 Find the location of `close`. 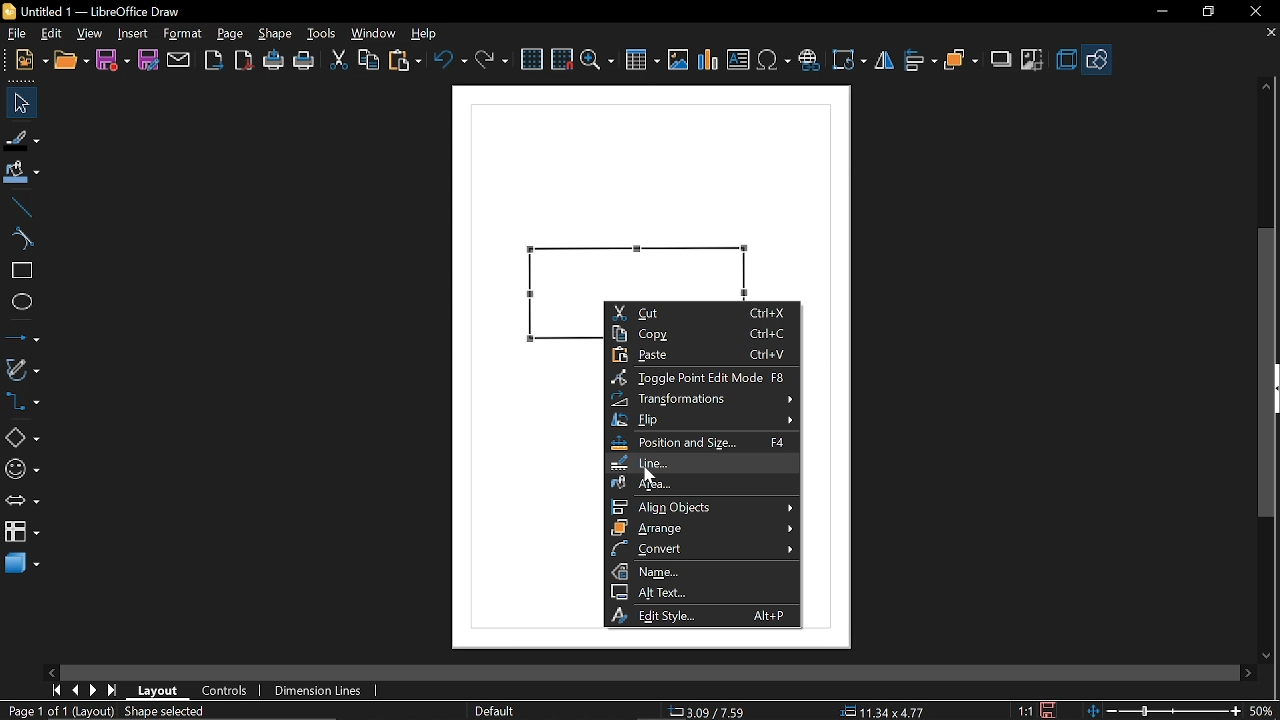

close is located at coordinates (1252, 12).